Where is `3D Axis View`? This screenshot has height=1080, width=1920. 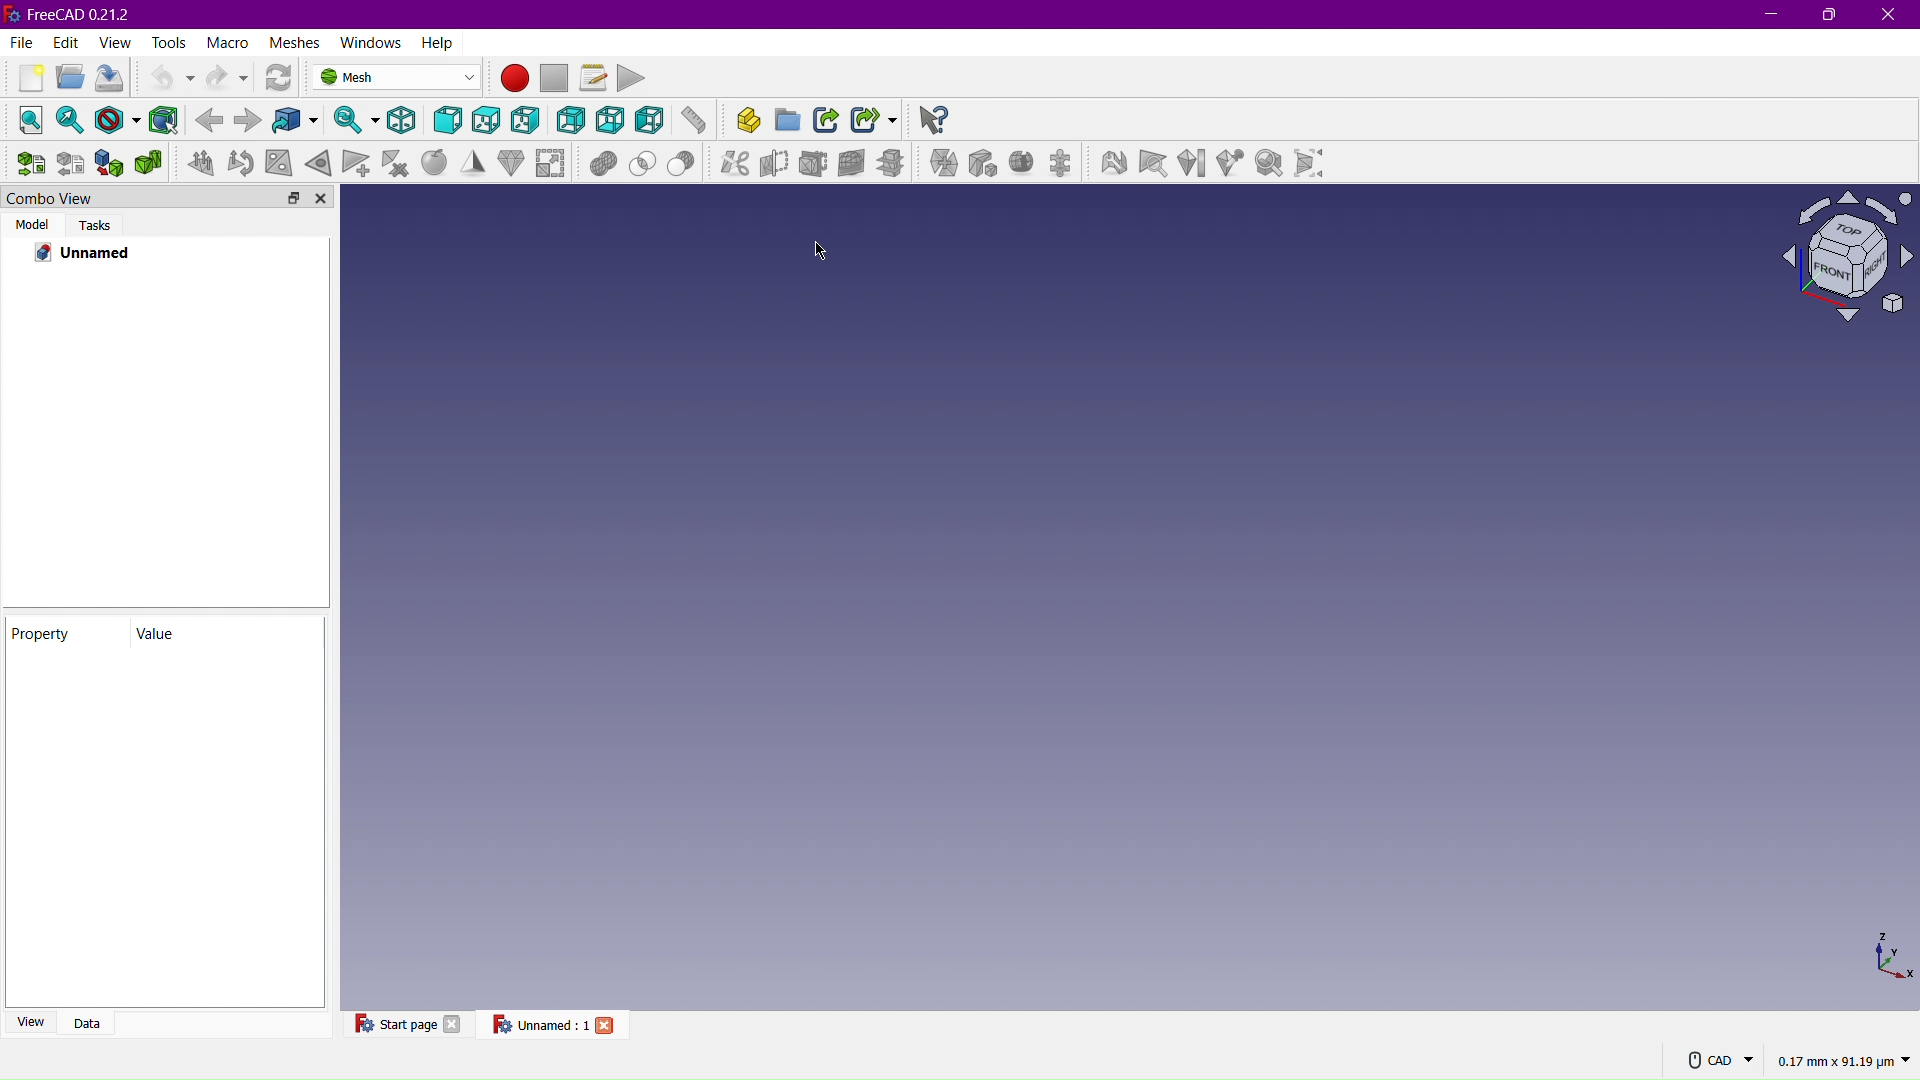 3D Axis View is located at coordinates (1889, 955).